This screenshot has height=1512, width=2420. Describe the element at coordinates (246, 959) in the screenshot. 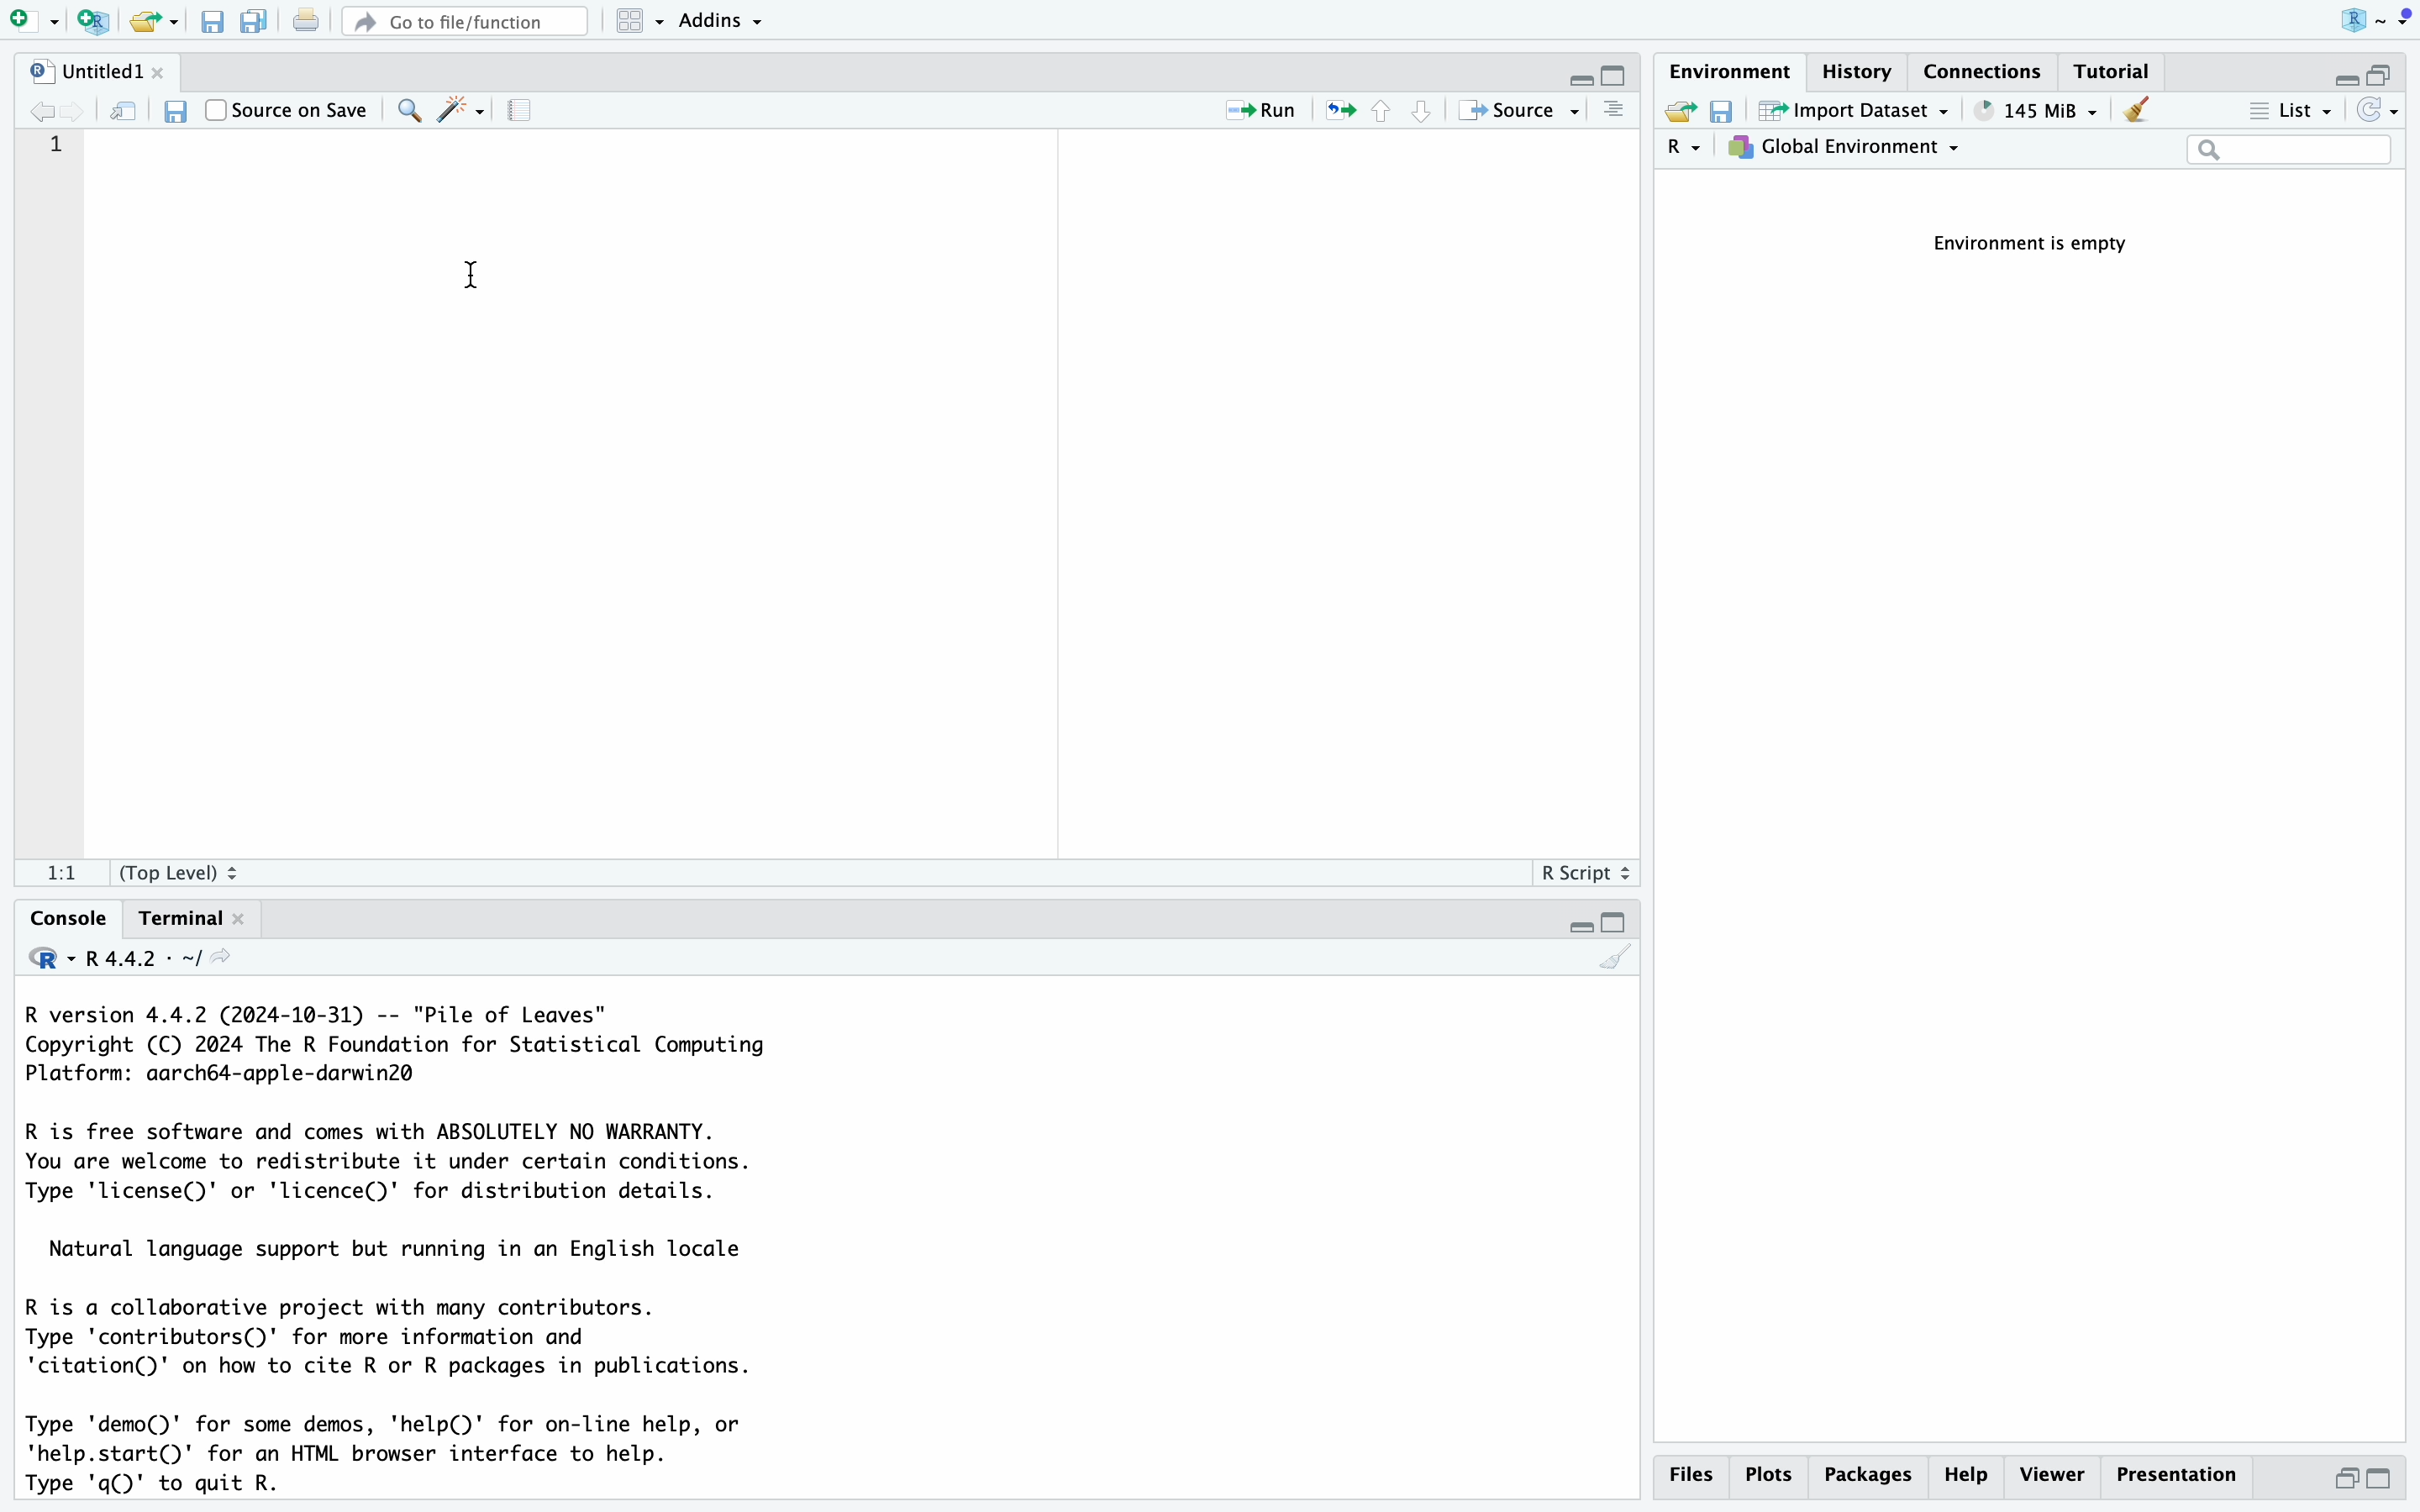

I see `view the current working directory` at that location.